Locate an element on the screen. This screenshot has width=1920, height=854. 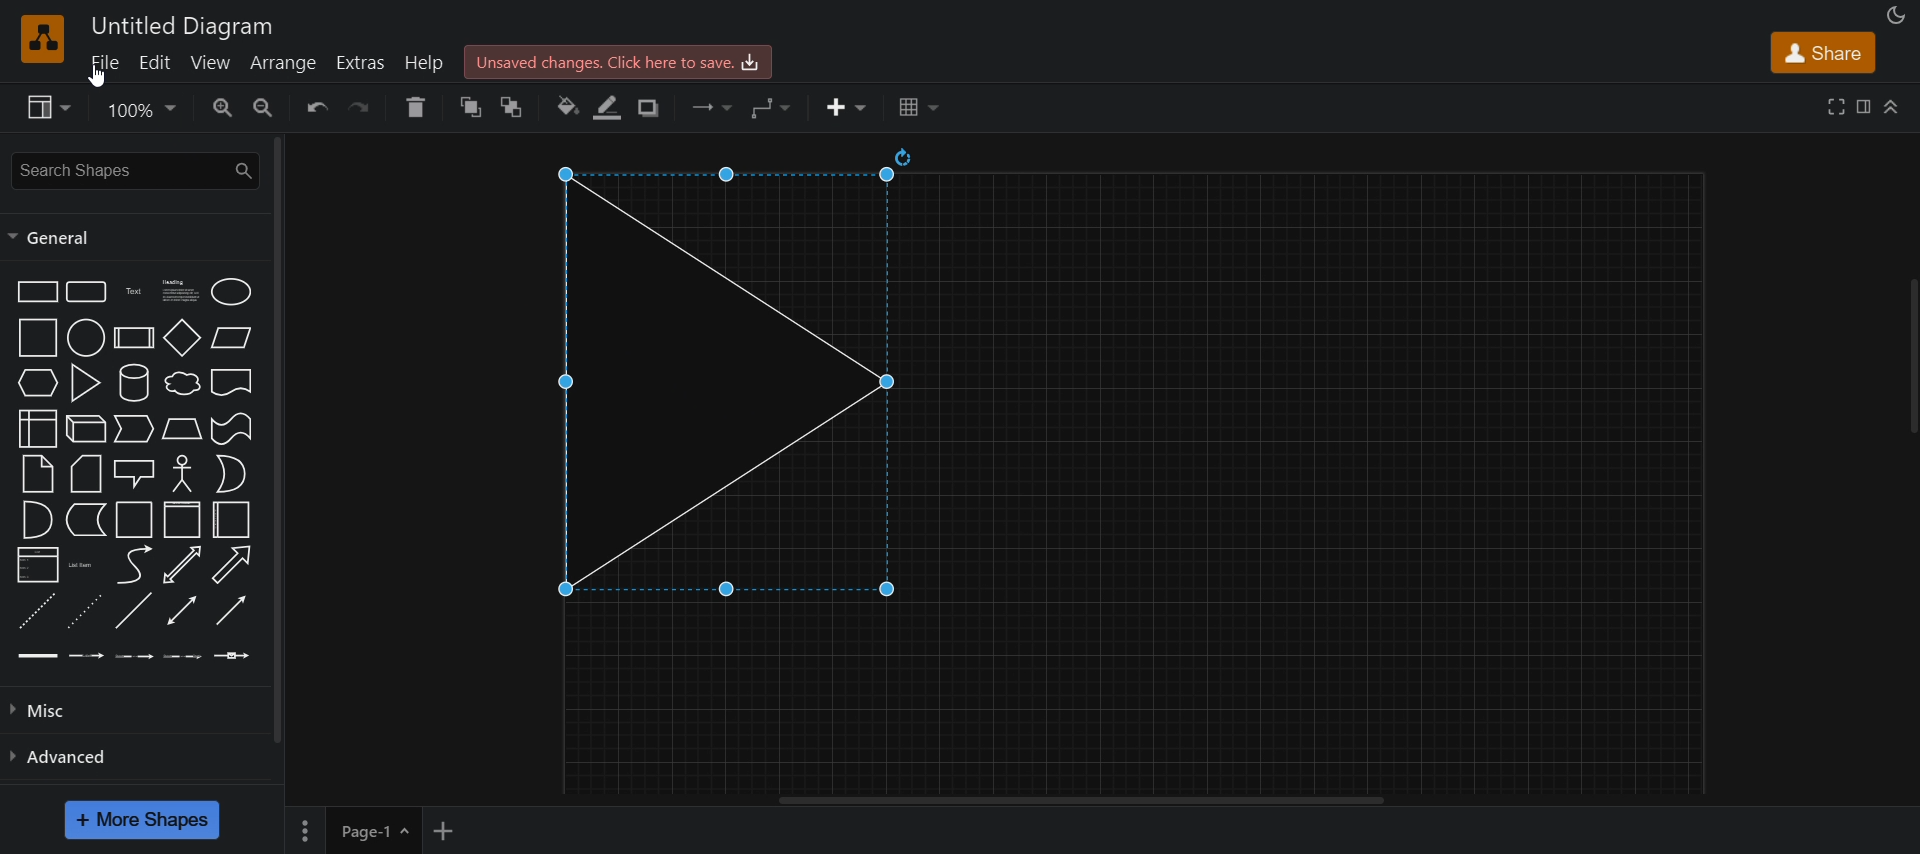
connector with 3 label is located at coordinates (186, 656).